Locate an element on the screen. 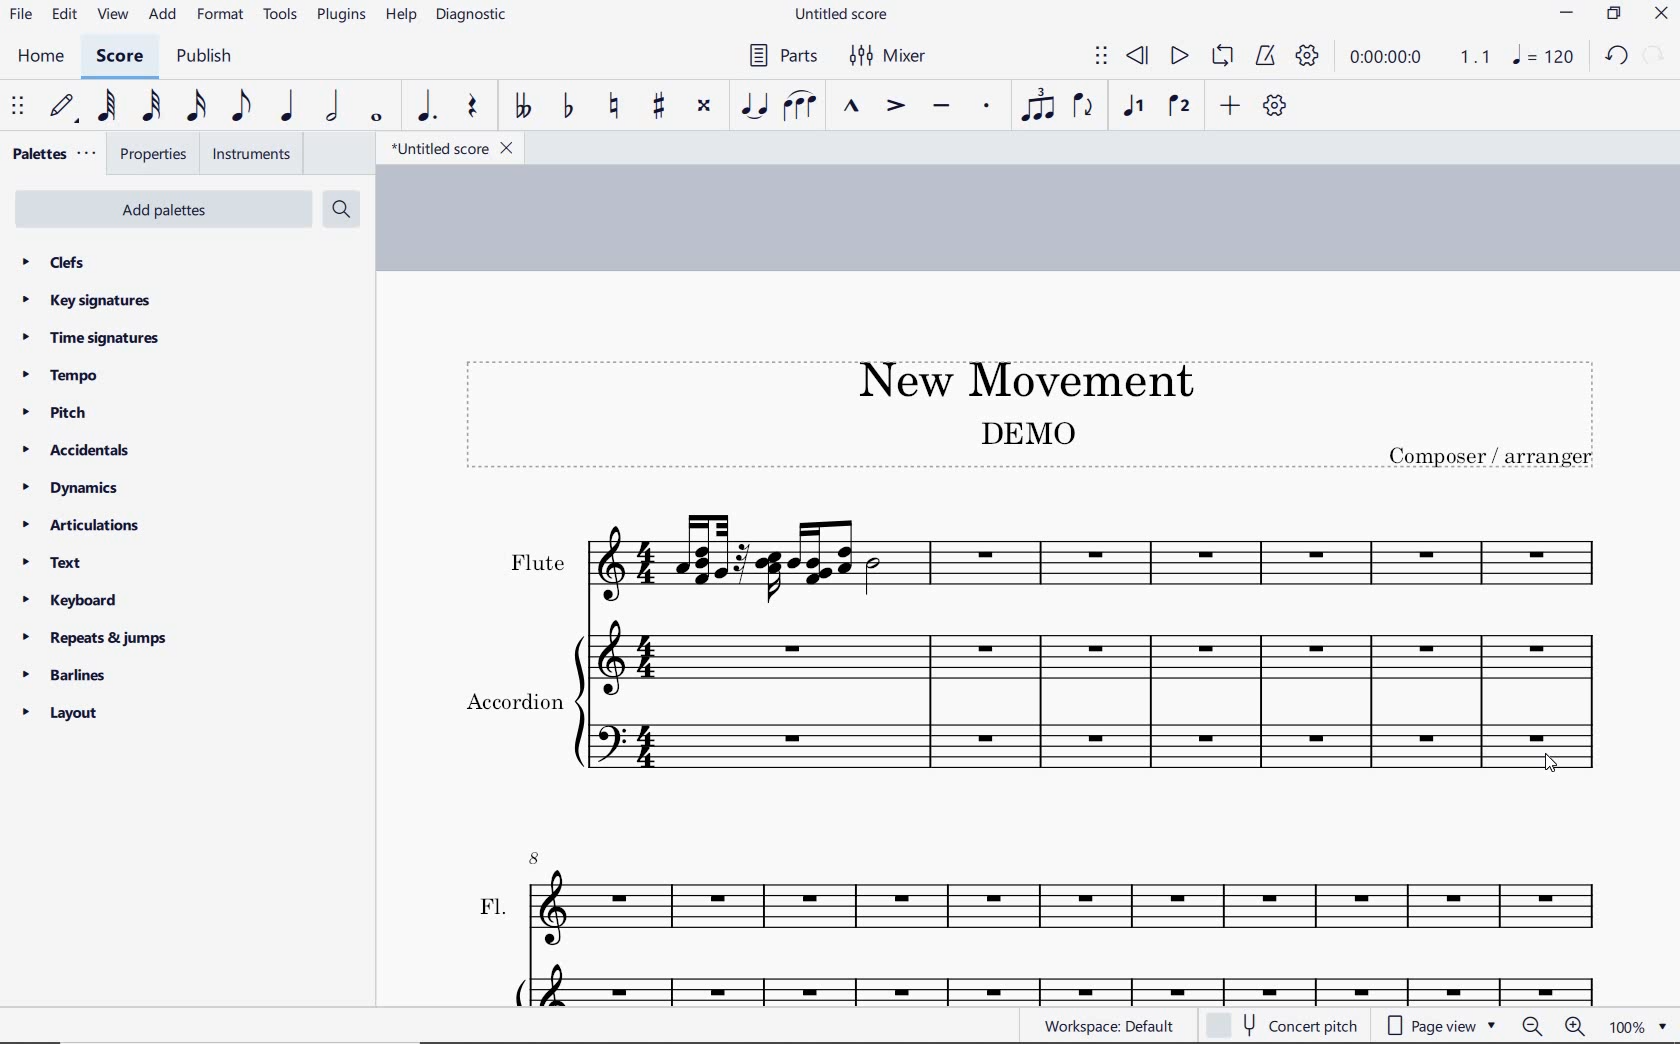  Parts is located at coordinates (779, 56).